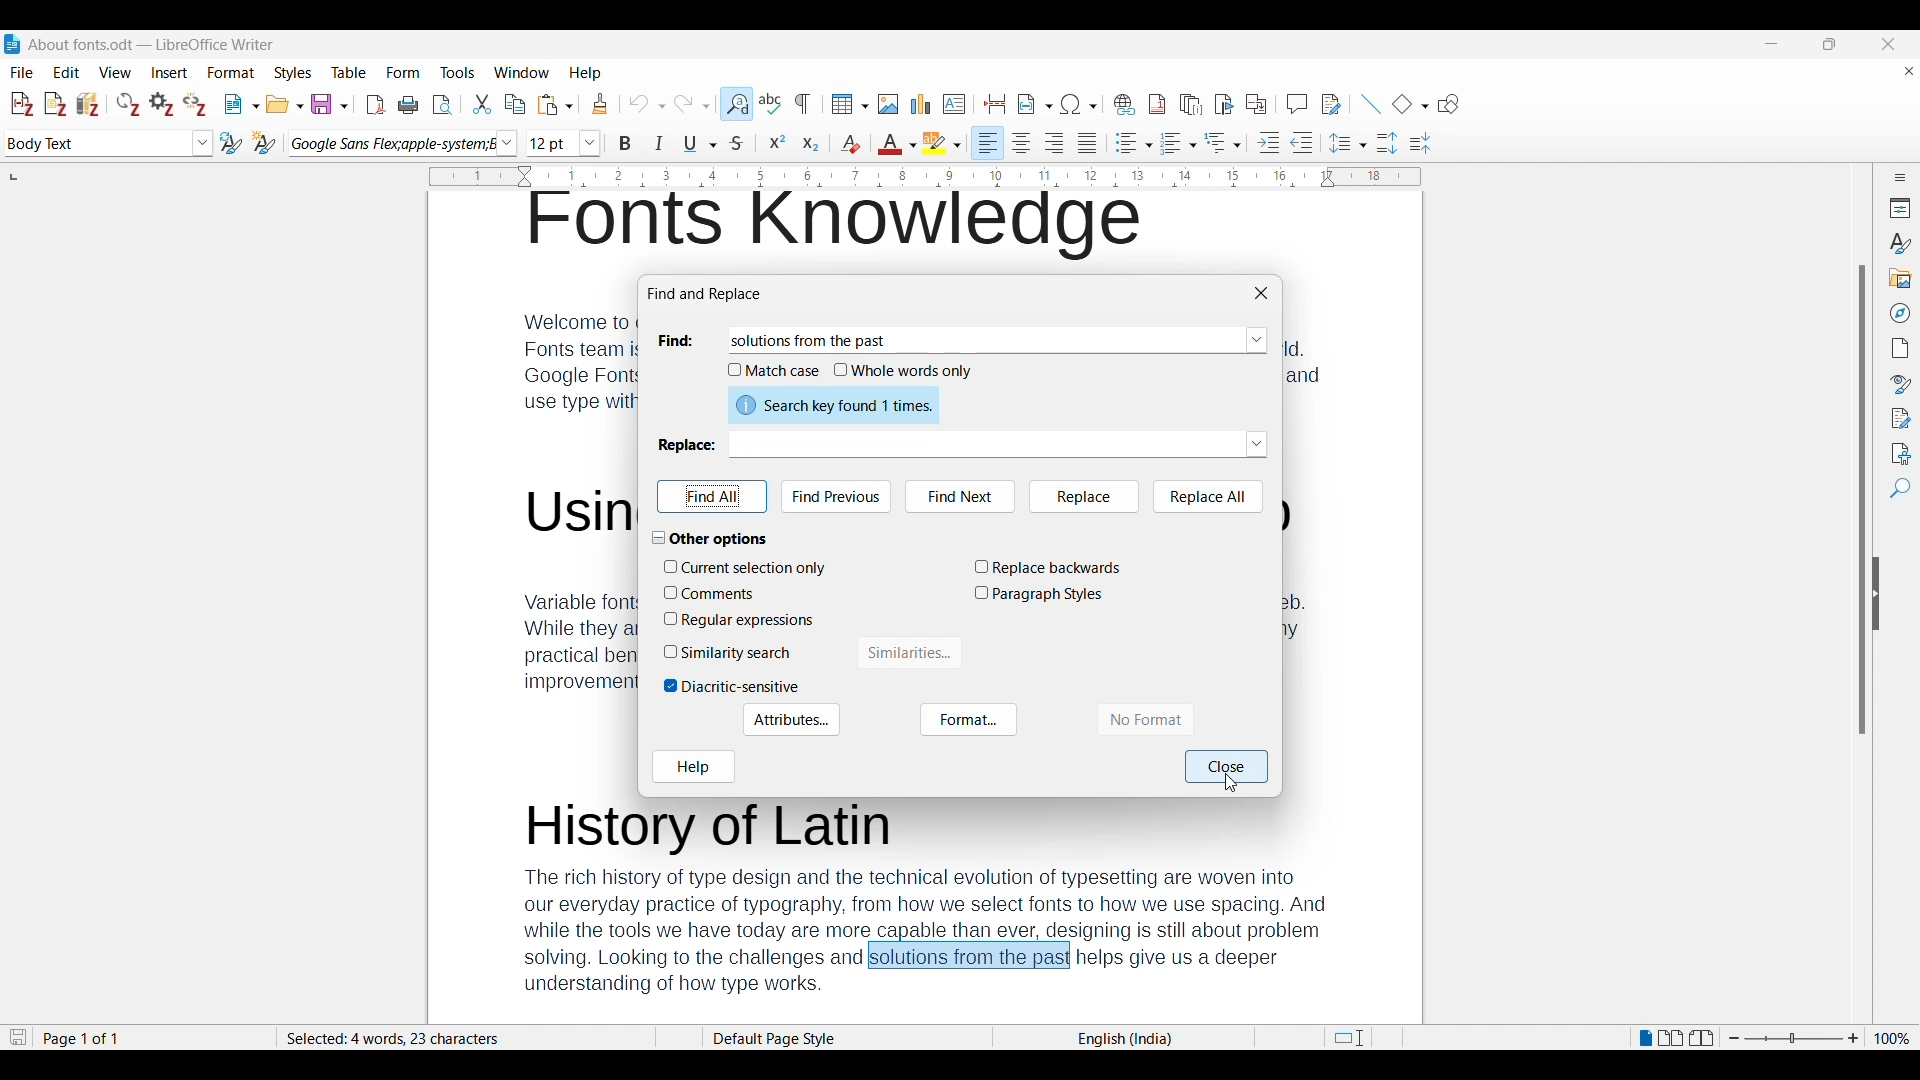 This screenshot has height=1080, width=1920. What do you see at coordinates (195, 104) in the screenshot?
I see `Unlink citations` at bounding box center [195, 104].